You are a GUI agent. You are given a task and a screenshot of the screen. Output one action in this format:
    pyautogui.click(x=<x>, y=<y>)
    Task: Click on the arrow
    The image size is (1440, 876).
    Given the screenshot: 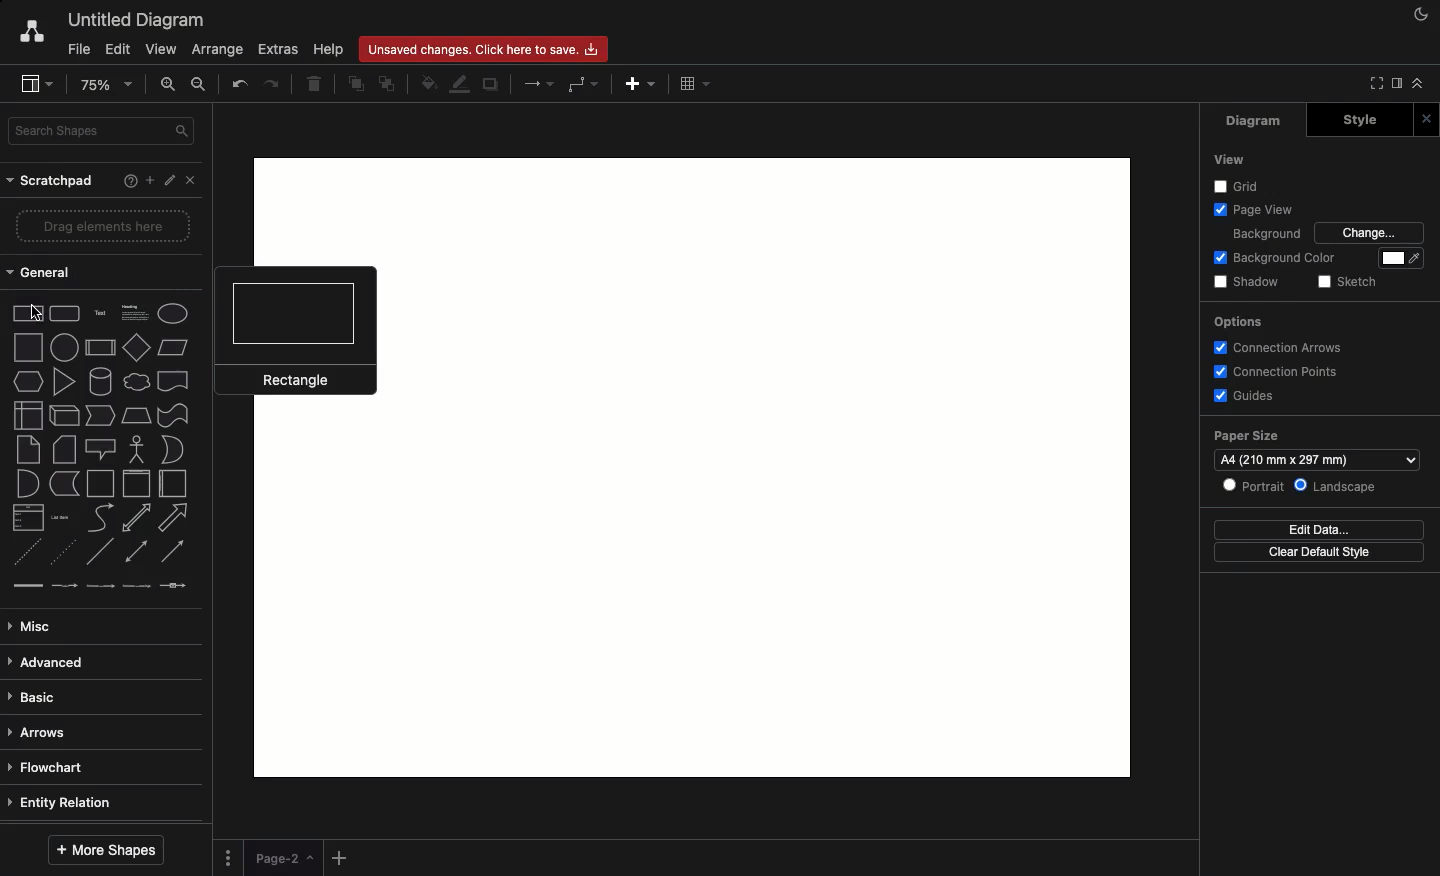 What is the action you would take?
    pyautogui.click(x=174, y=520)
    